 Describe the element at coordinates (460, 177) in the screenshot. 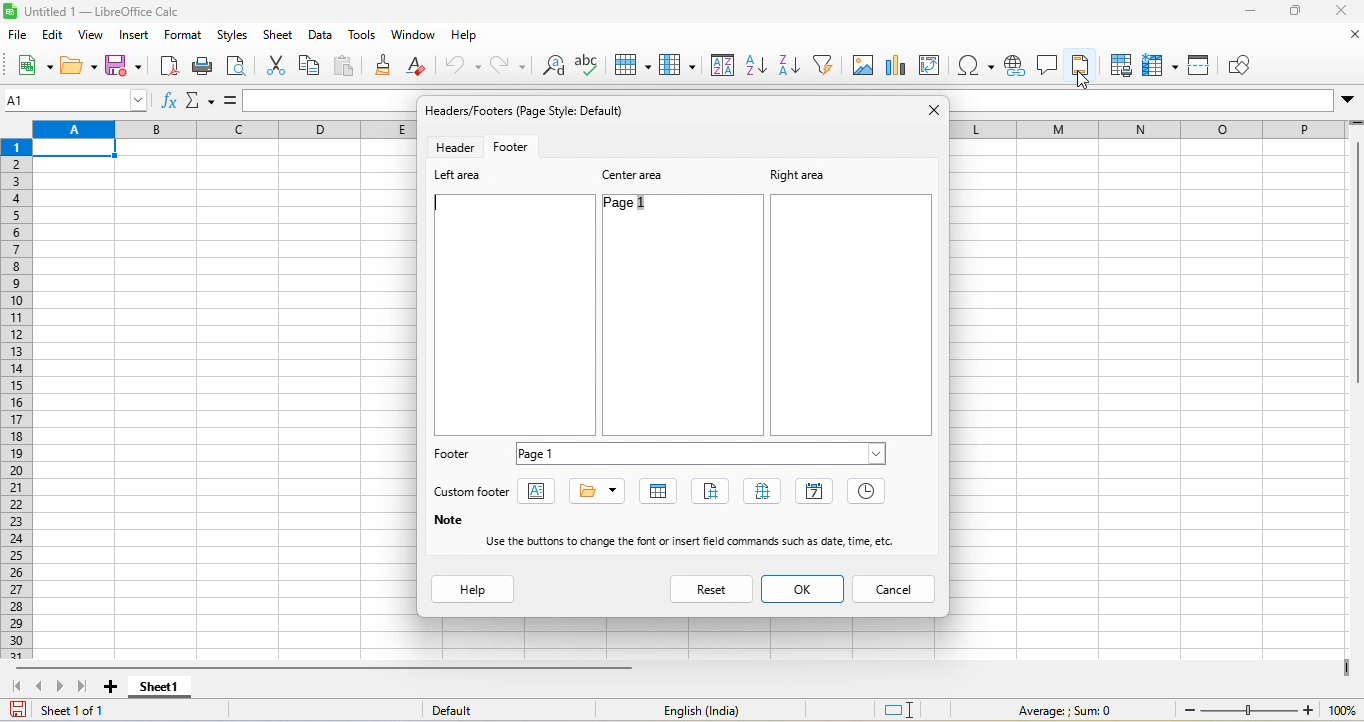

I see `left area` at that location.